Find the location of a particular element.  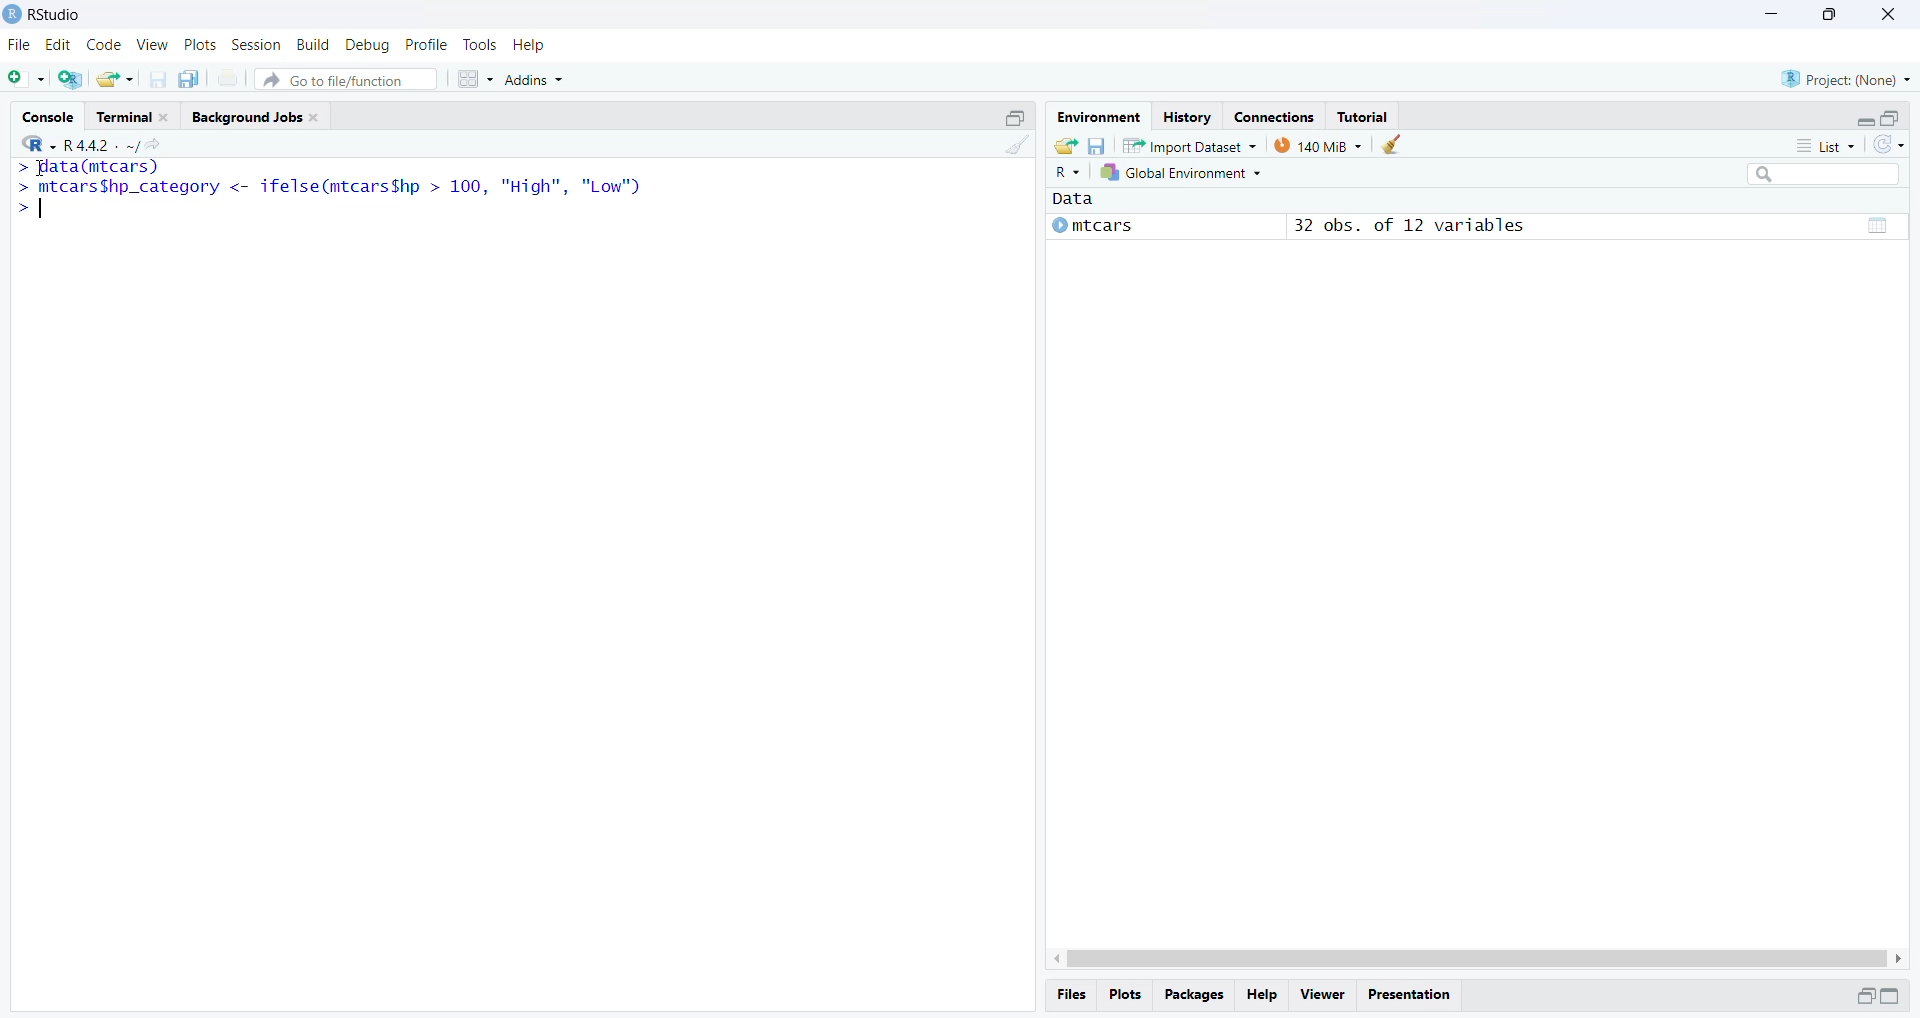

Minimize is located at coordinates (1861, 996).